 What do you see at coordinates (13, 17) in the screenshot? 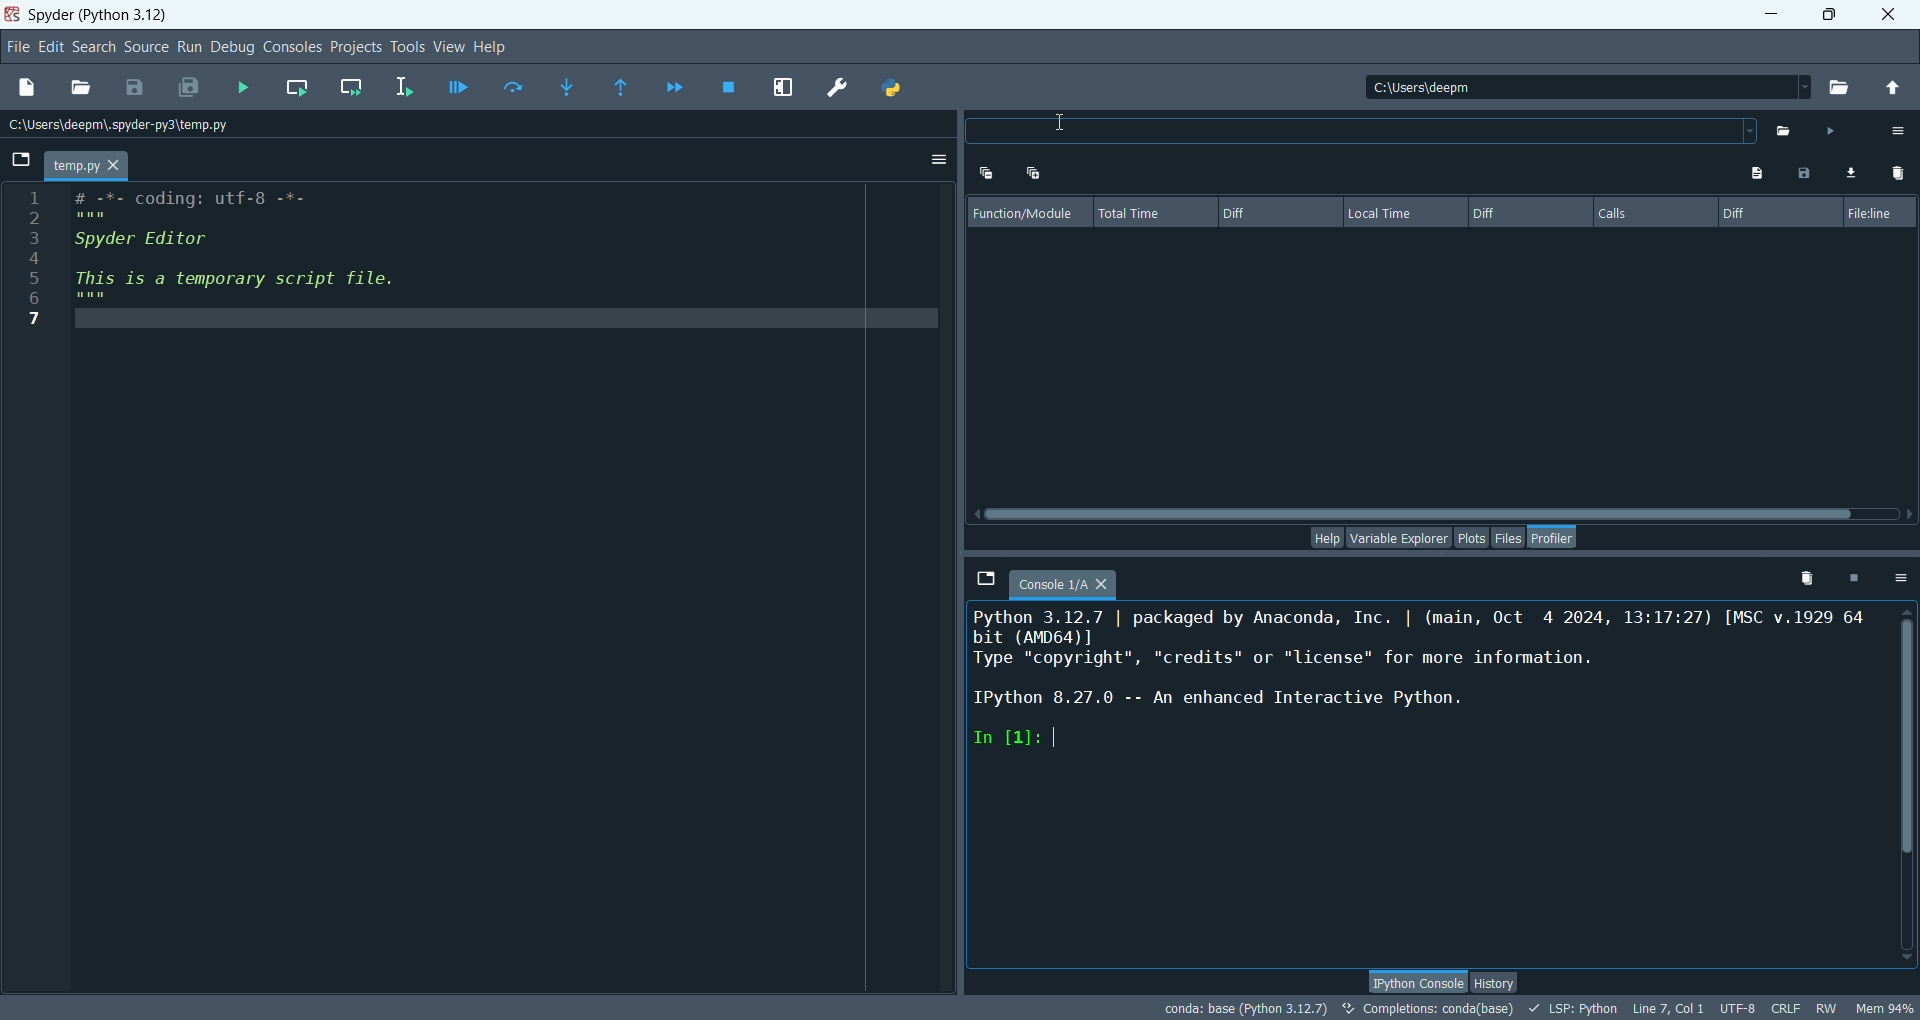
I see `logo` at bounding box center [13, 17].